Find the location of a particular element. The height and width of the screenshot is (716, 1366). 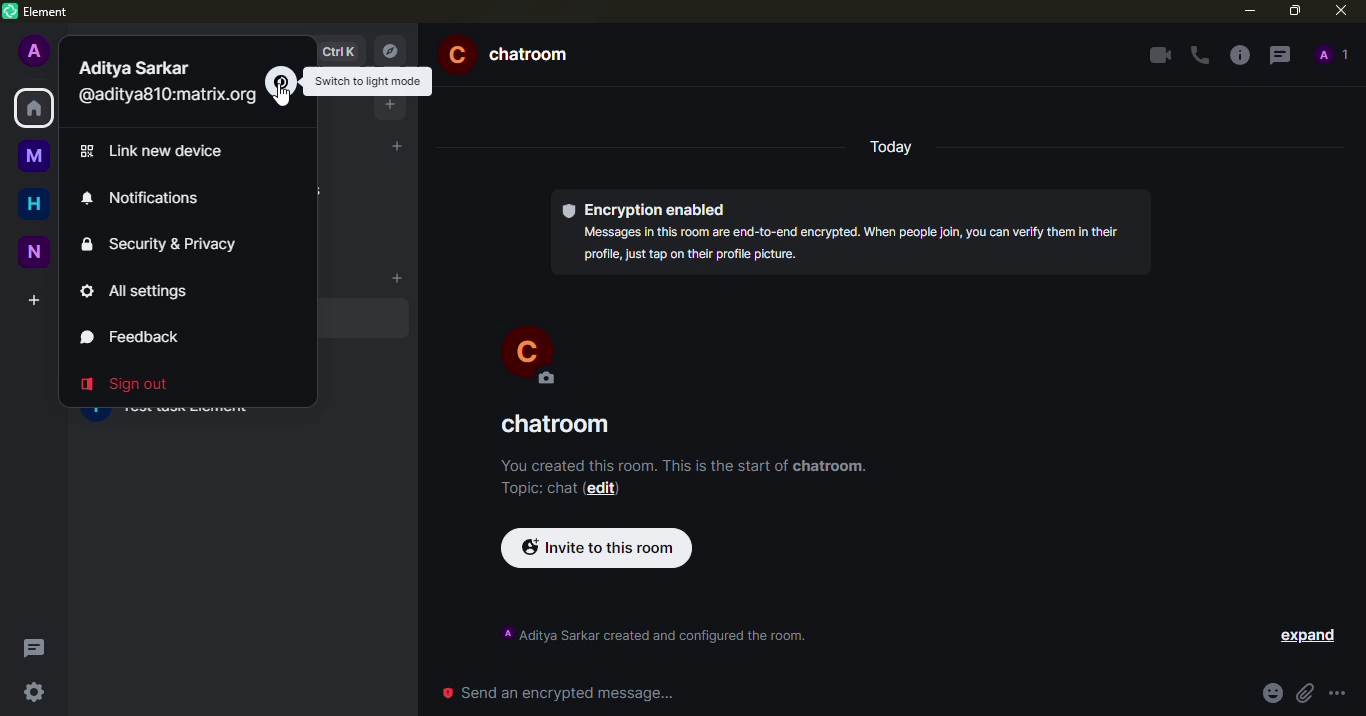

create space is located at coordinates (34, 299).